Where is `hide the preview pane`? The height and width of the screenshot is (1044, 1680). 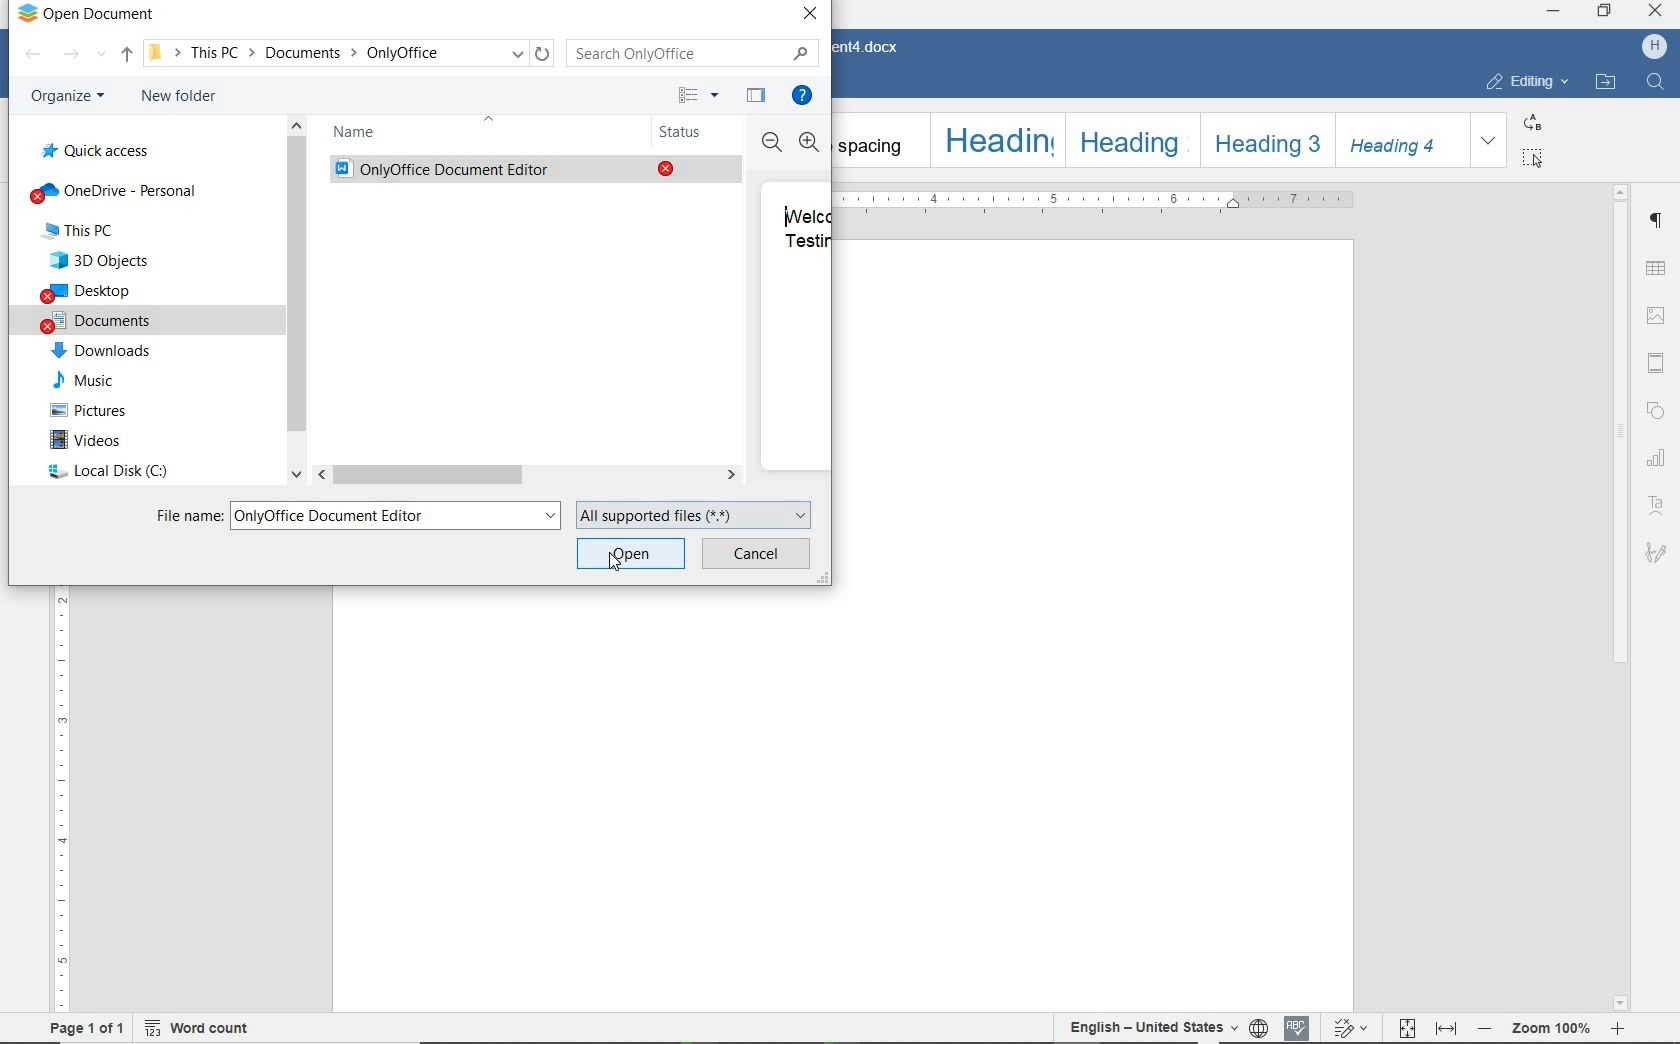
hide the preview pane is located at coordinates (754, 94).